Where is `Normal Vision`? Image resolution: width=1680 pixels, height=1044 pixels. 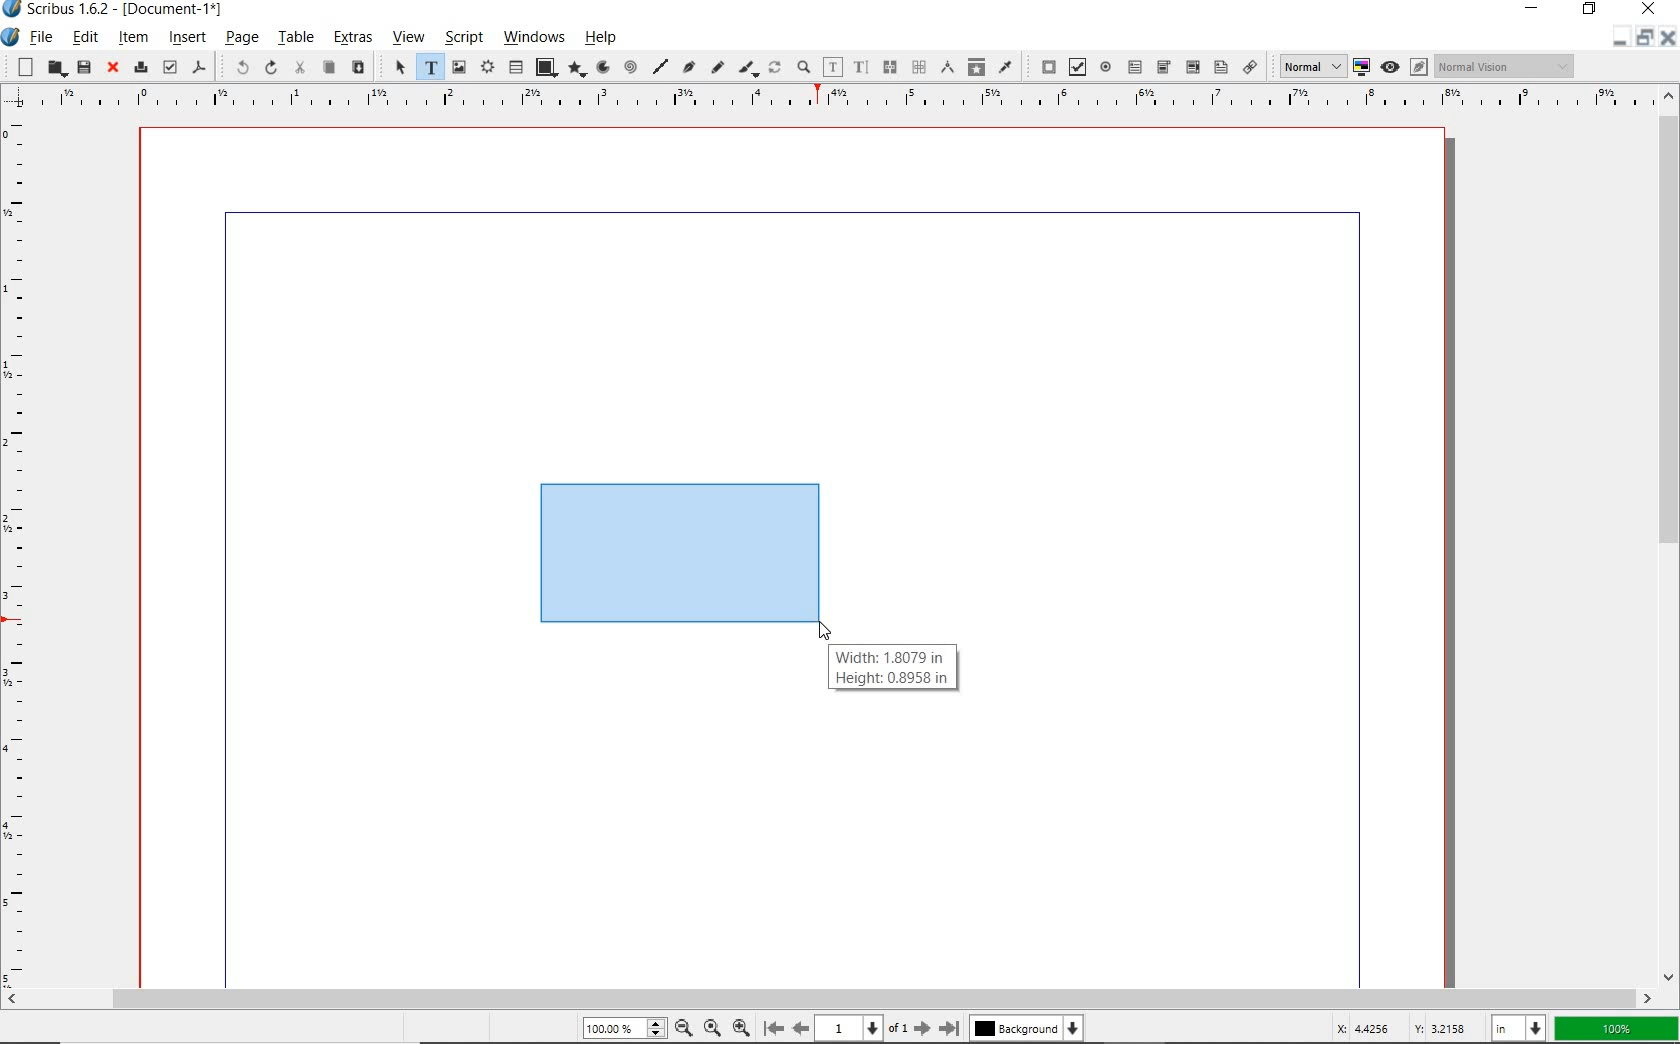
Normal Vision is located at coordinates (1507, 68).